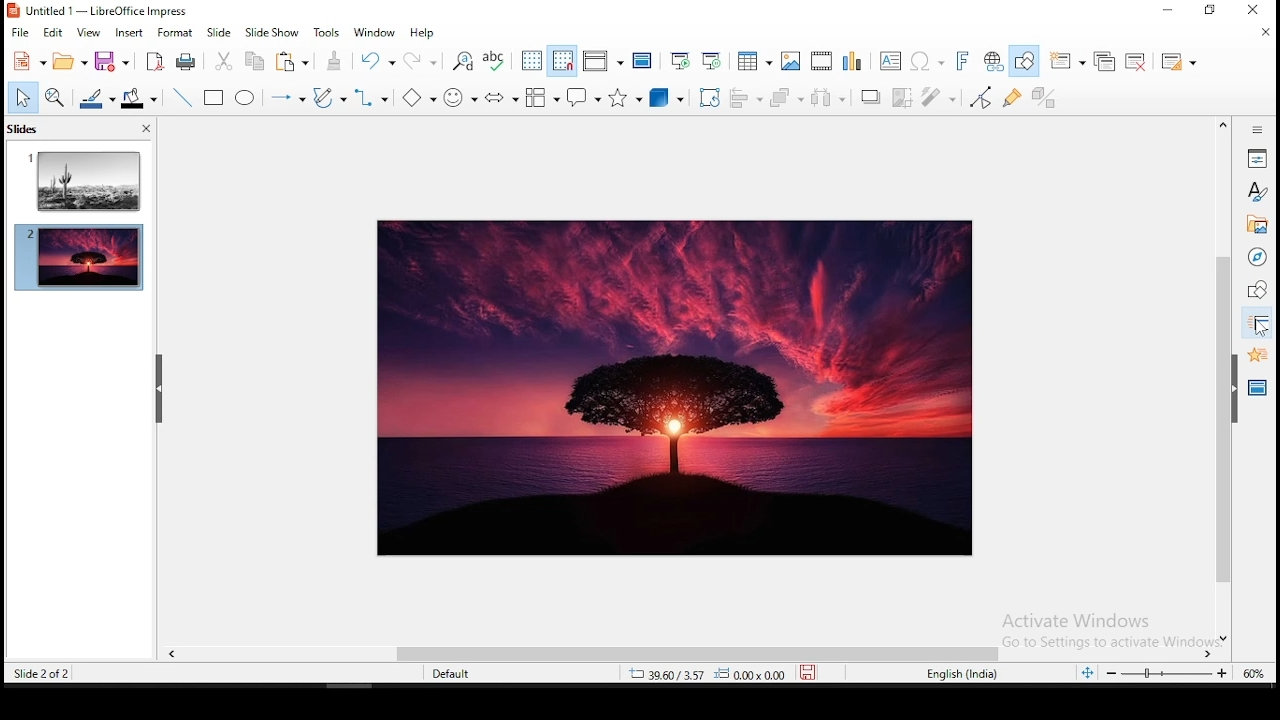  I want to click on zoom, so click(1184, 672).